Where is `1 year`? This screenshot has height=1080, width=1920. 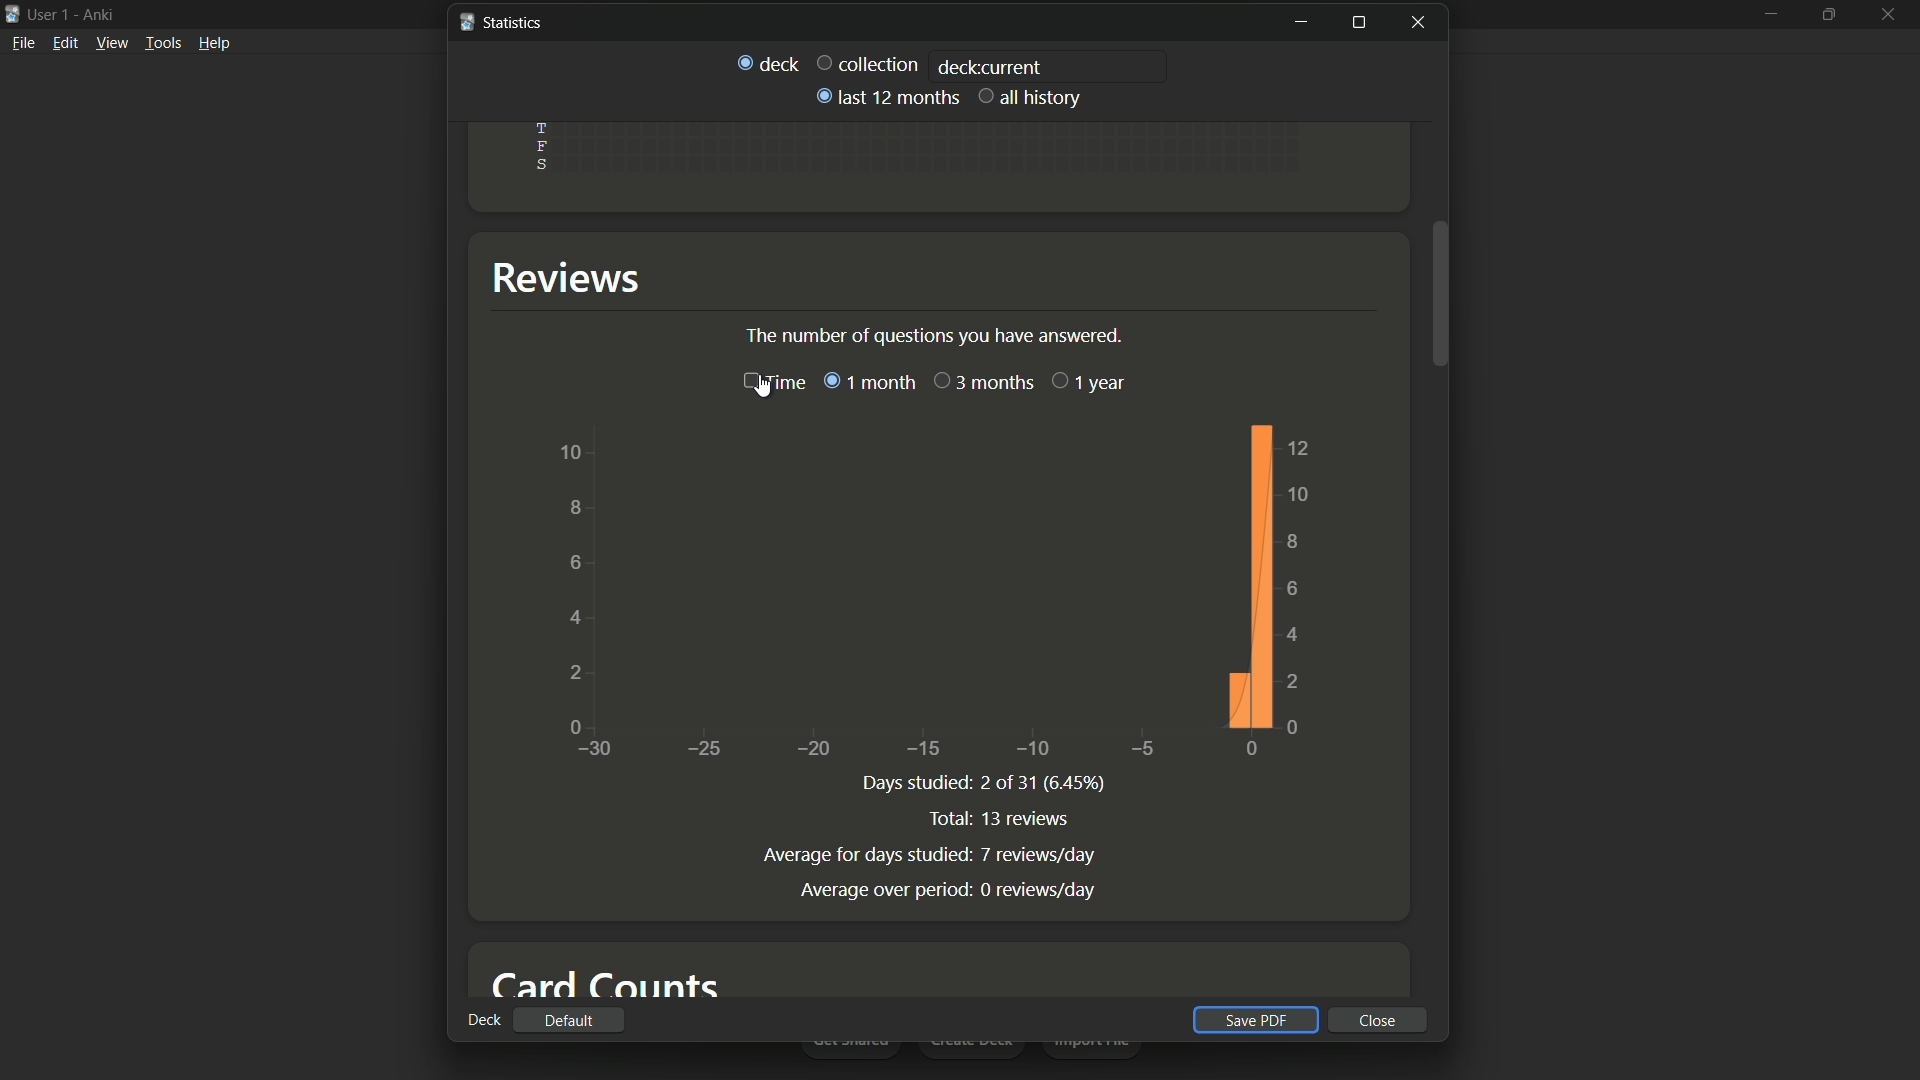 1 year is located at coordinates (1089, 382).